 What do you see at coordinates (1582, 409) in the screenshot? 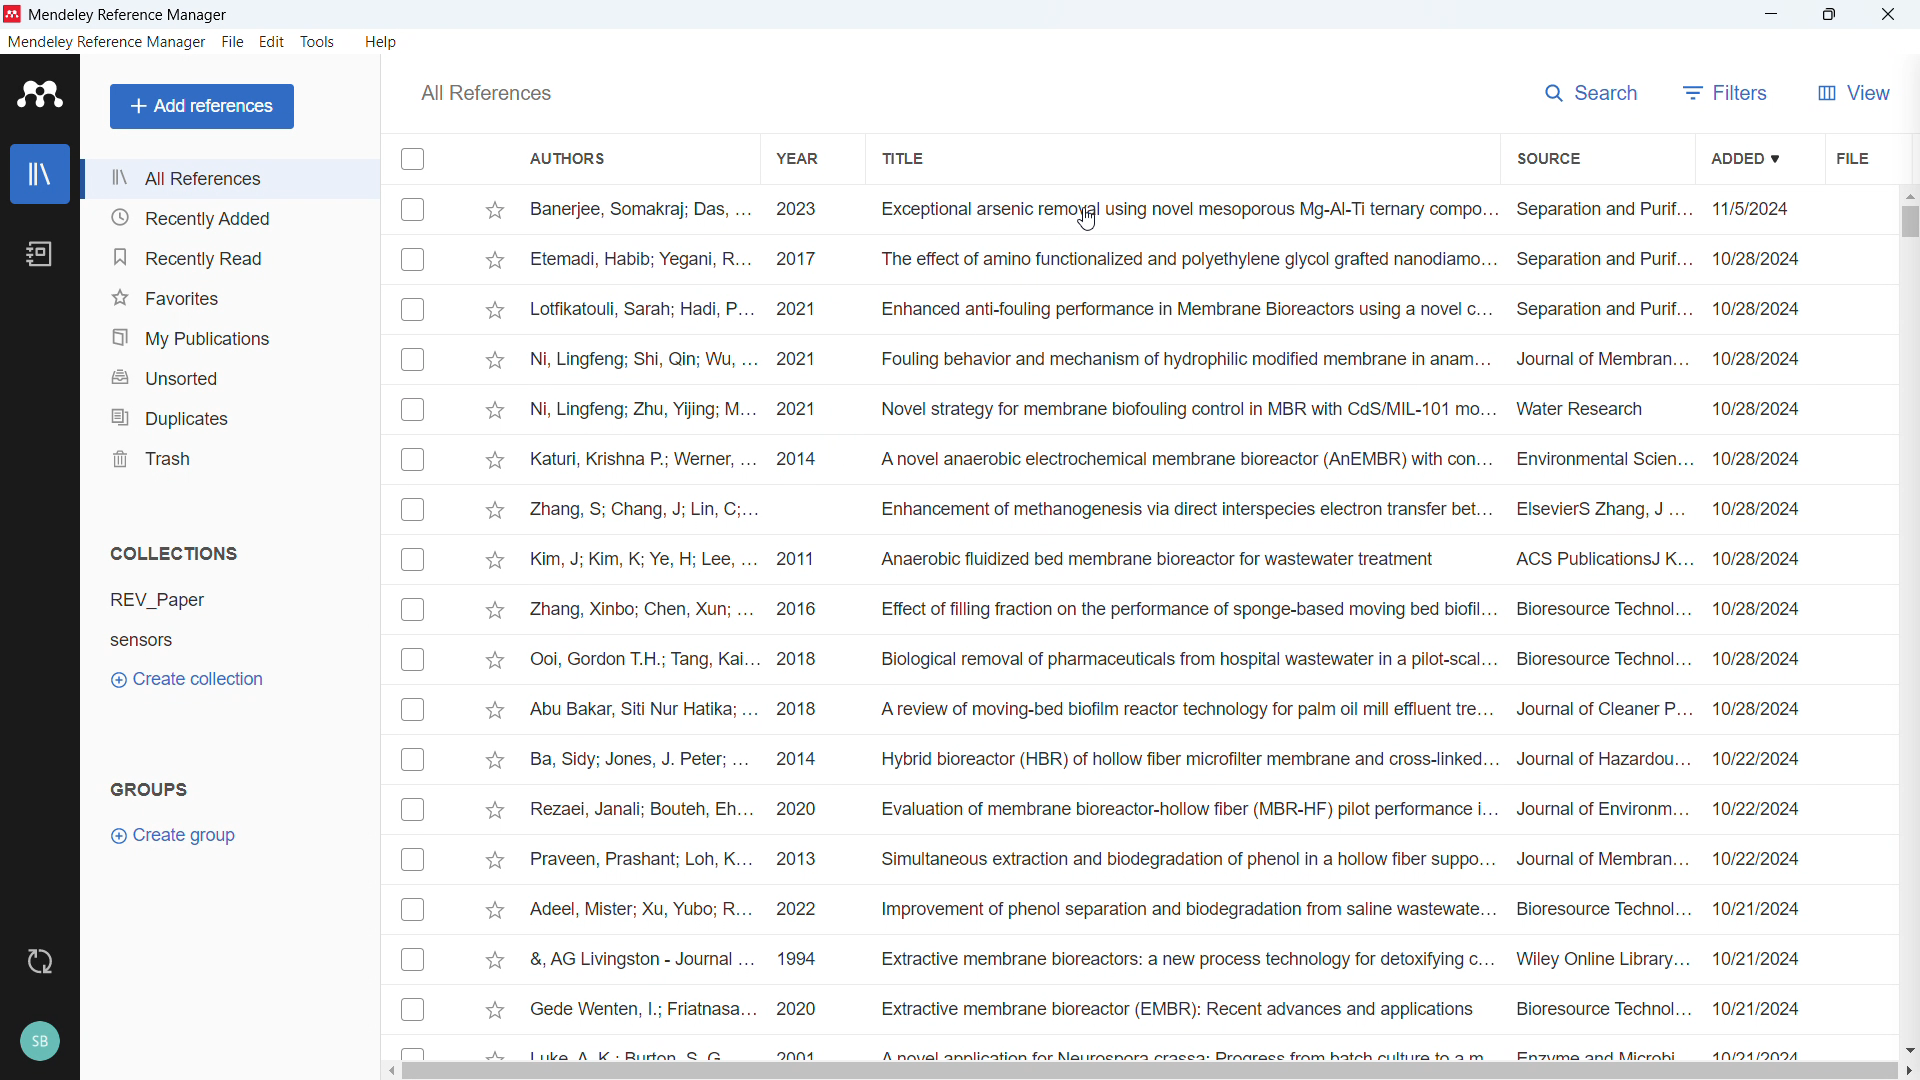
I see `water research` at bounding box center [1582, 409].